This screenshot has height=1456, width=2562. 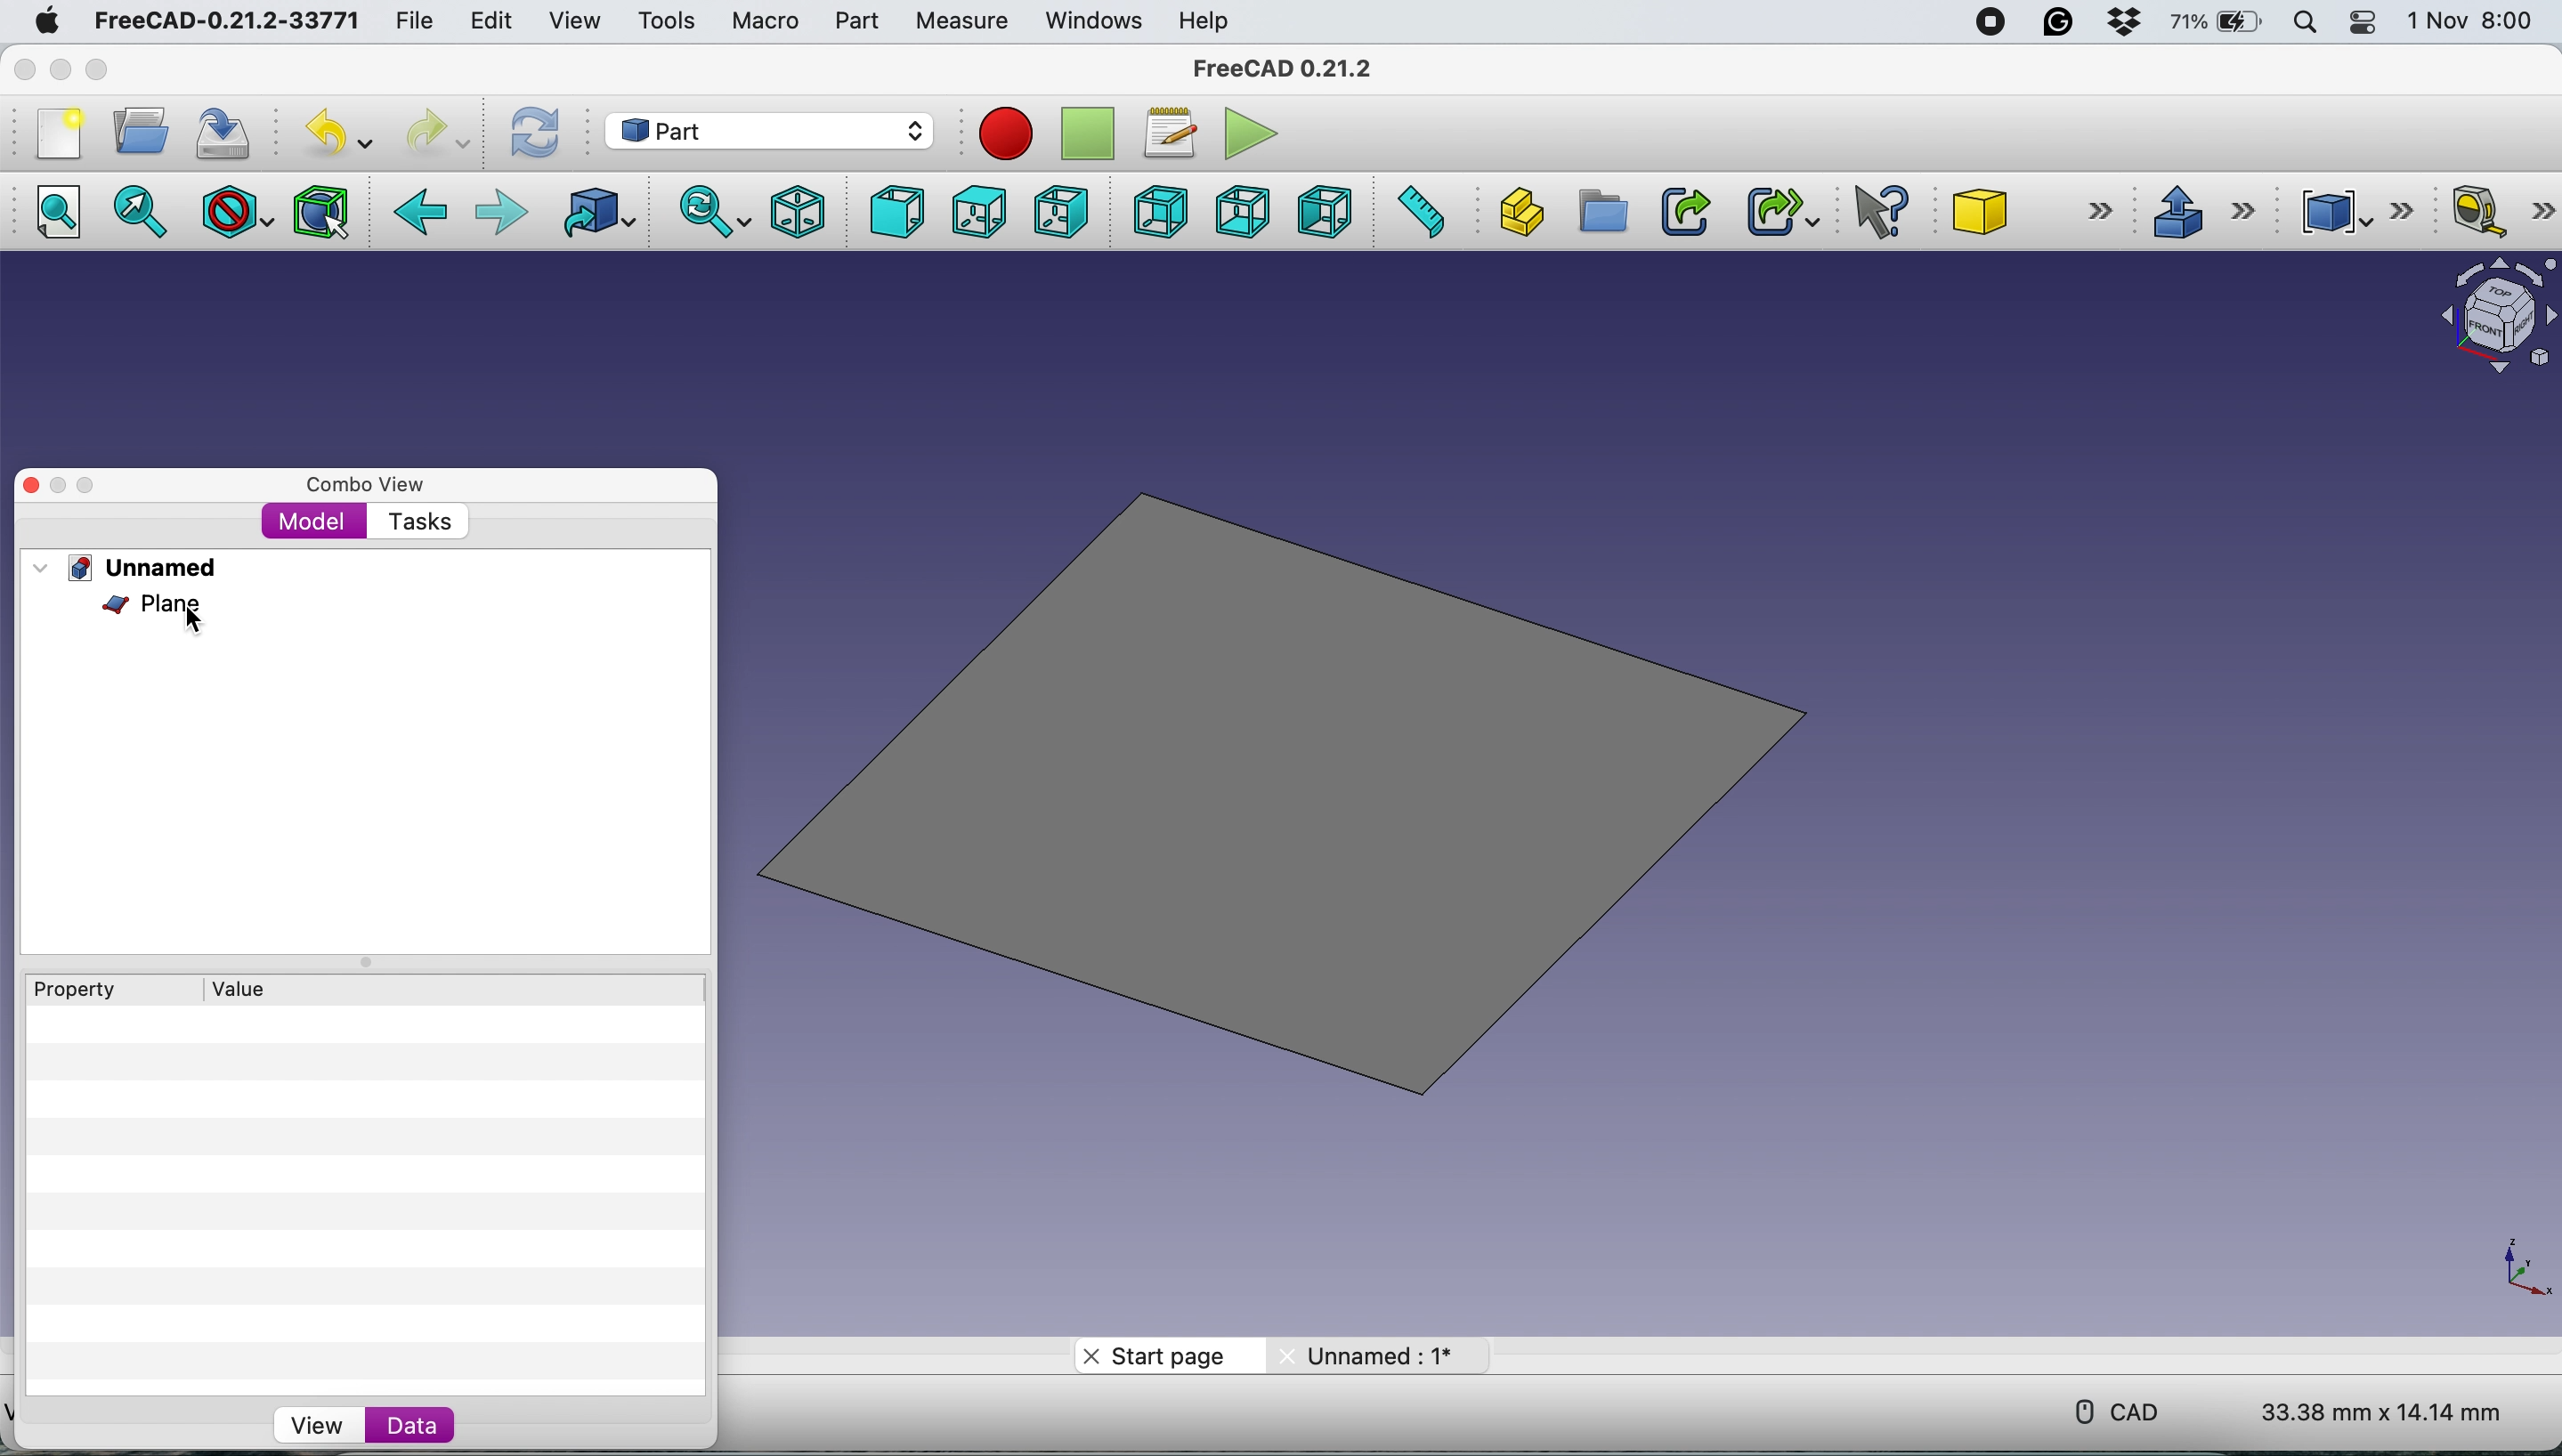 I want to click on sync view, so click(x=720, y=216).